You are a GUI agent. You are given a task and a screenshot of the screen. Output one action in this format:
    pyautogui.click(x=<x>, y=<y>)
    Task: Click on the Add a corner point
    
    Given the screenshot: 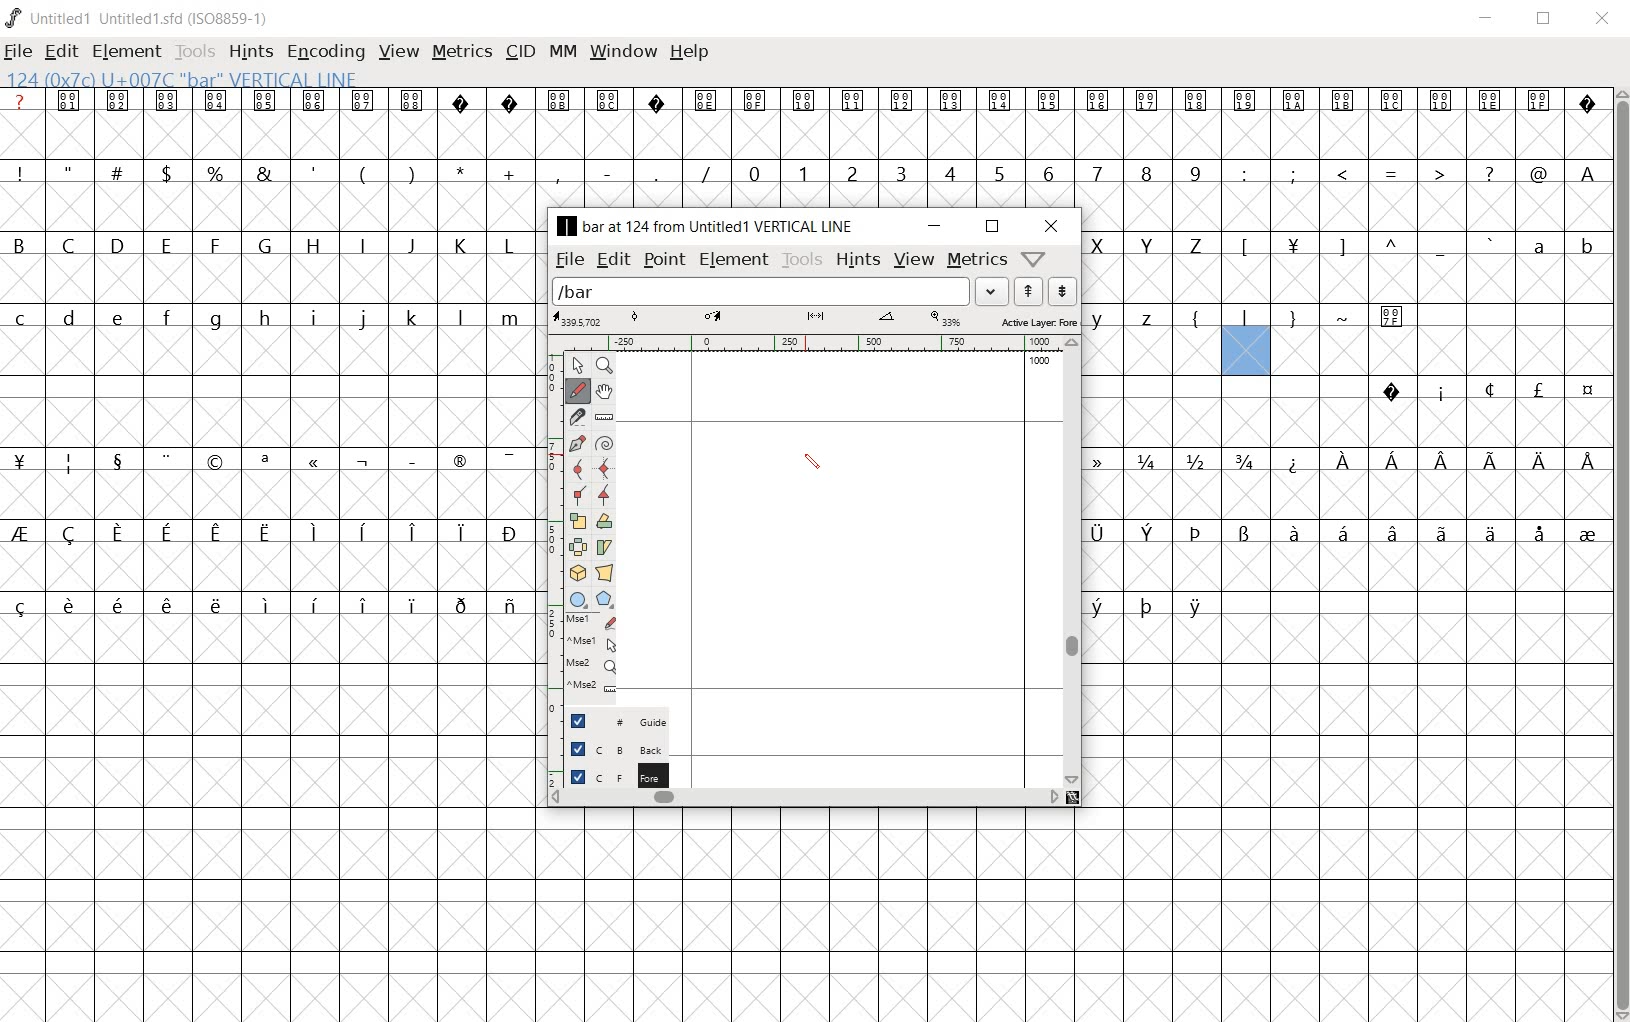 What is the action you would take?
    pyautogui.click(x=580, y=494)
    